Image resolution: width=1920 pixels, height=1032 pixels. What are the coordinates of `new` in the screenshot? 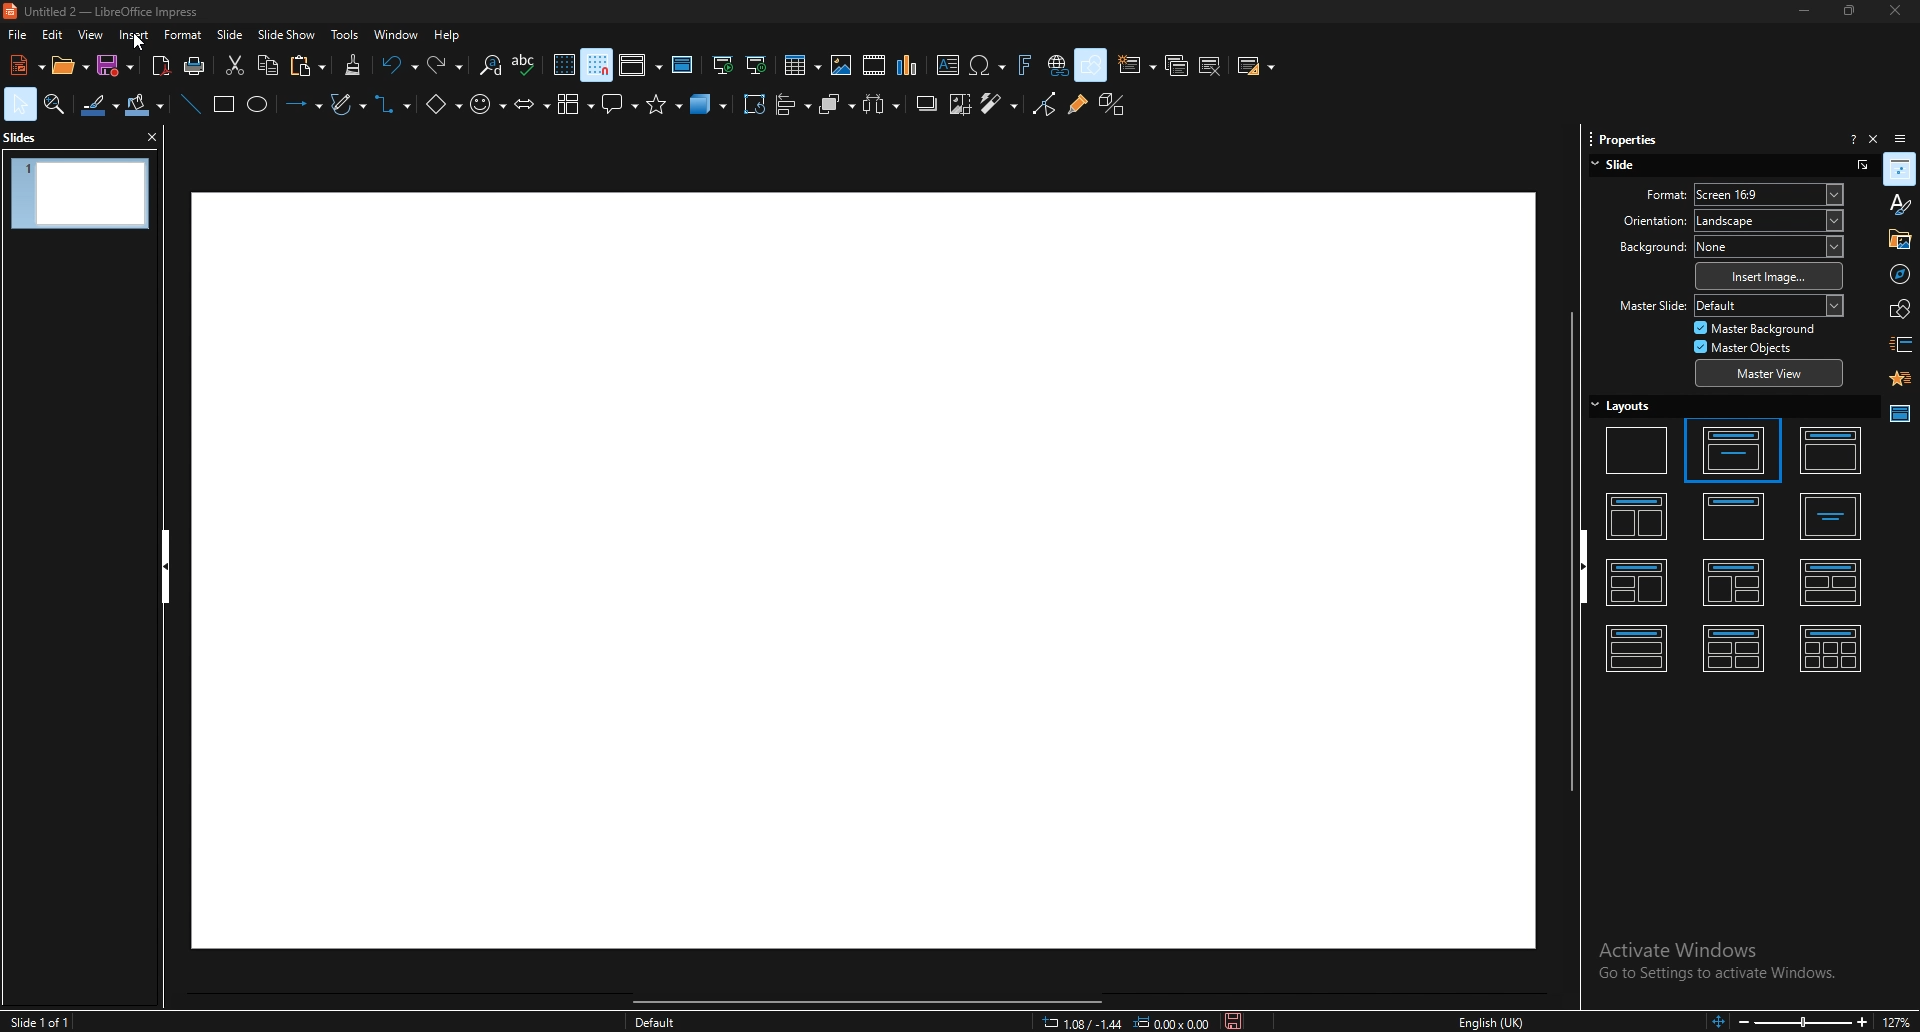 It's located at (24, 65).